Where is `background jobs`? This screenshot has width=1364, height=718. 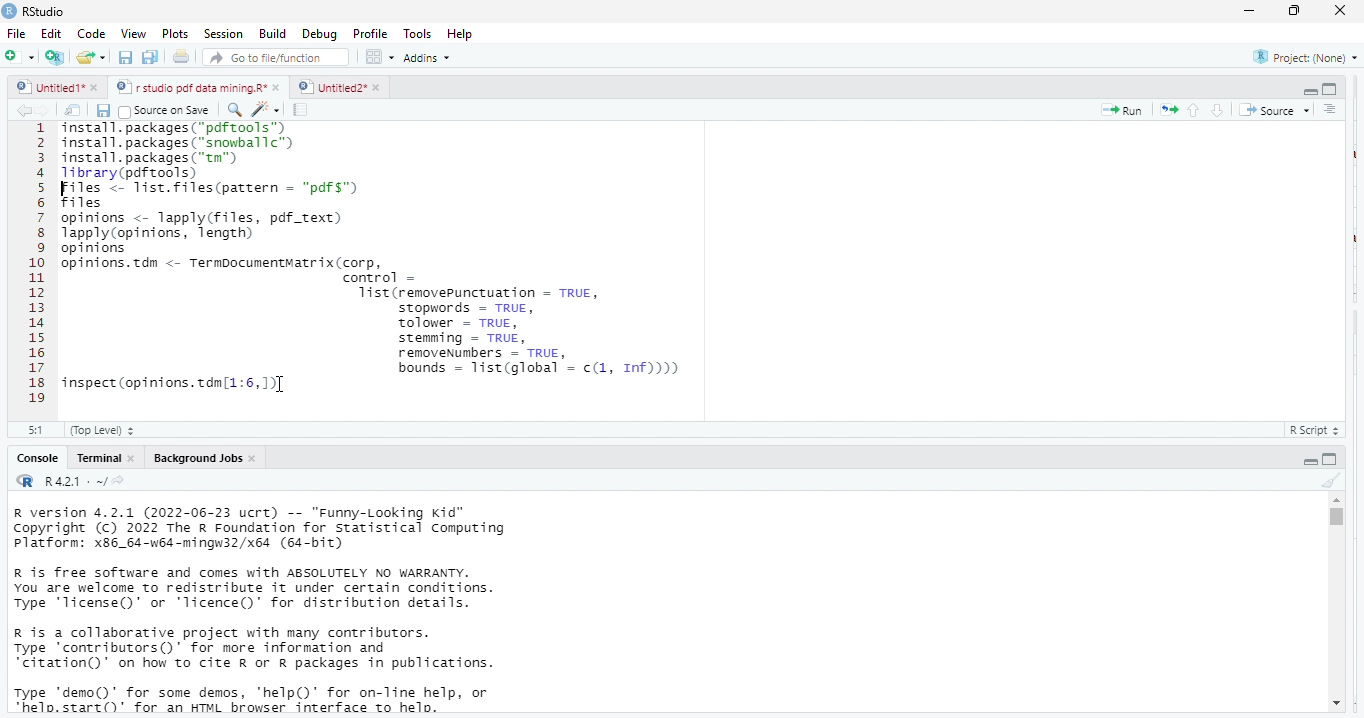
background jobs is located at coordinates (193, 458).